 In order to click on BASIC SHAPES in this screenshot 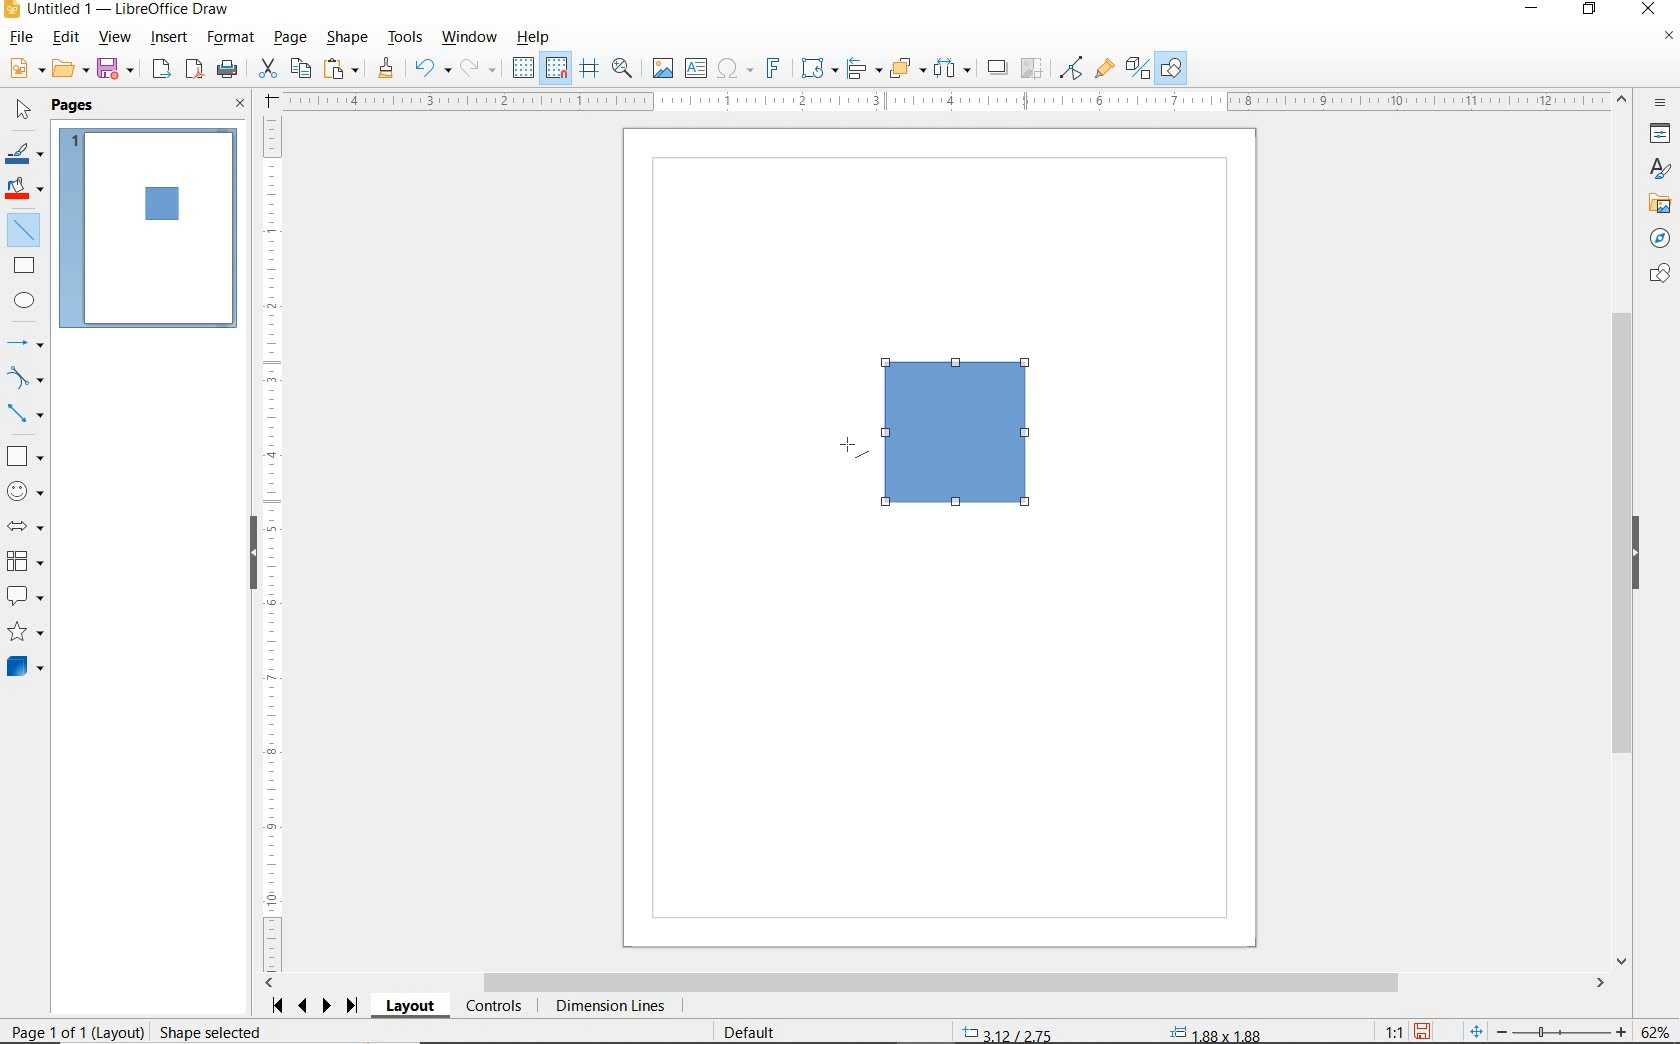, I will do `click(23, 453)`.